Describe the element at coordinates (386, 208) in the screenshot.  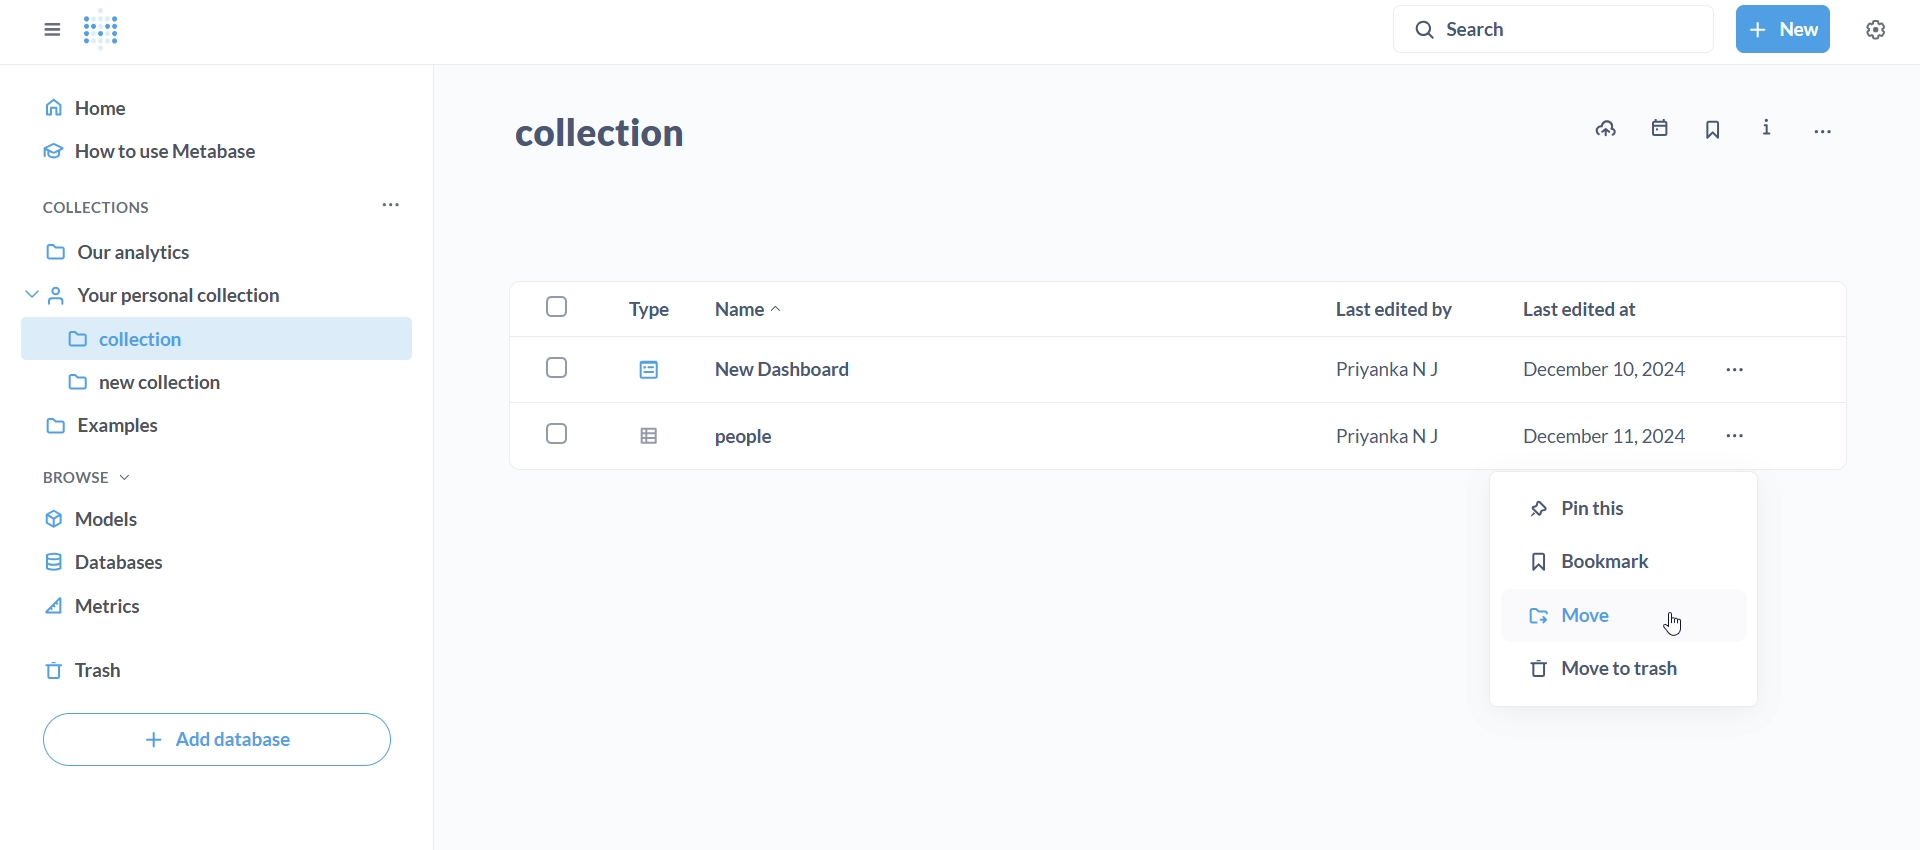
I see `more` at that location.